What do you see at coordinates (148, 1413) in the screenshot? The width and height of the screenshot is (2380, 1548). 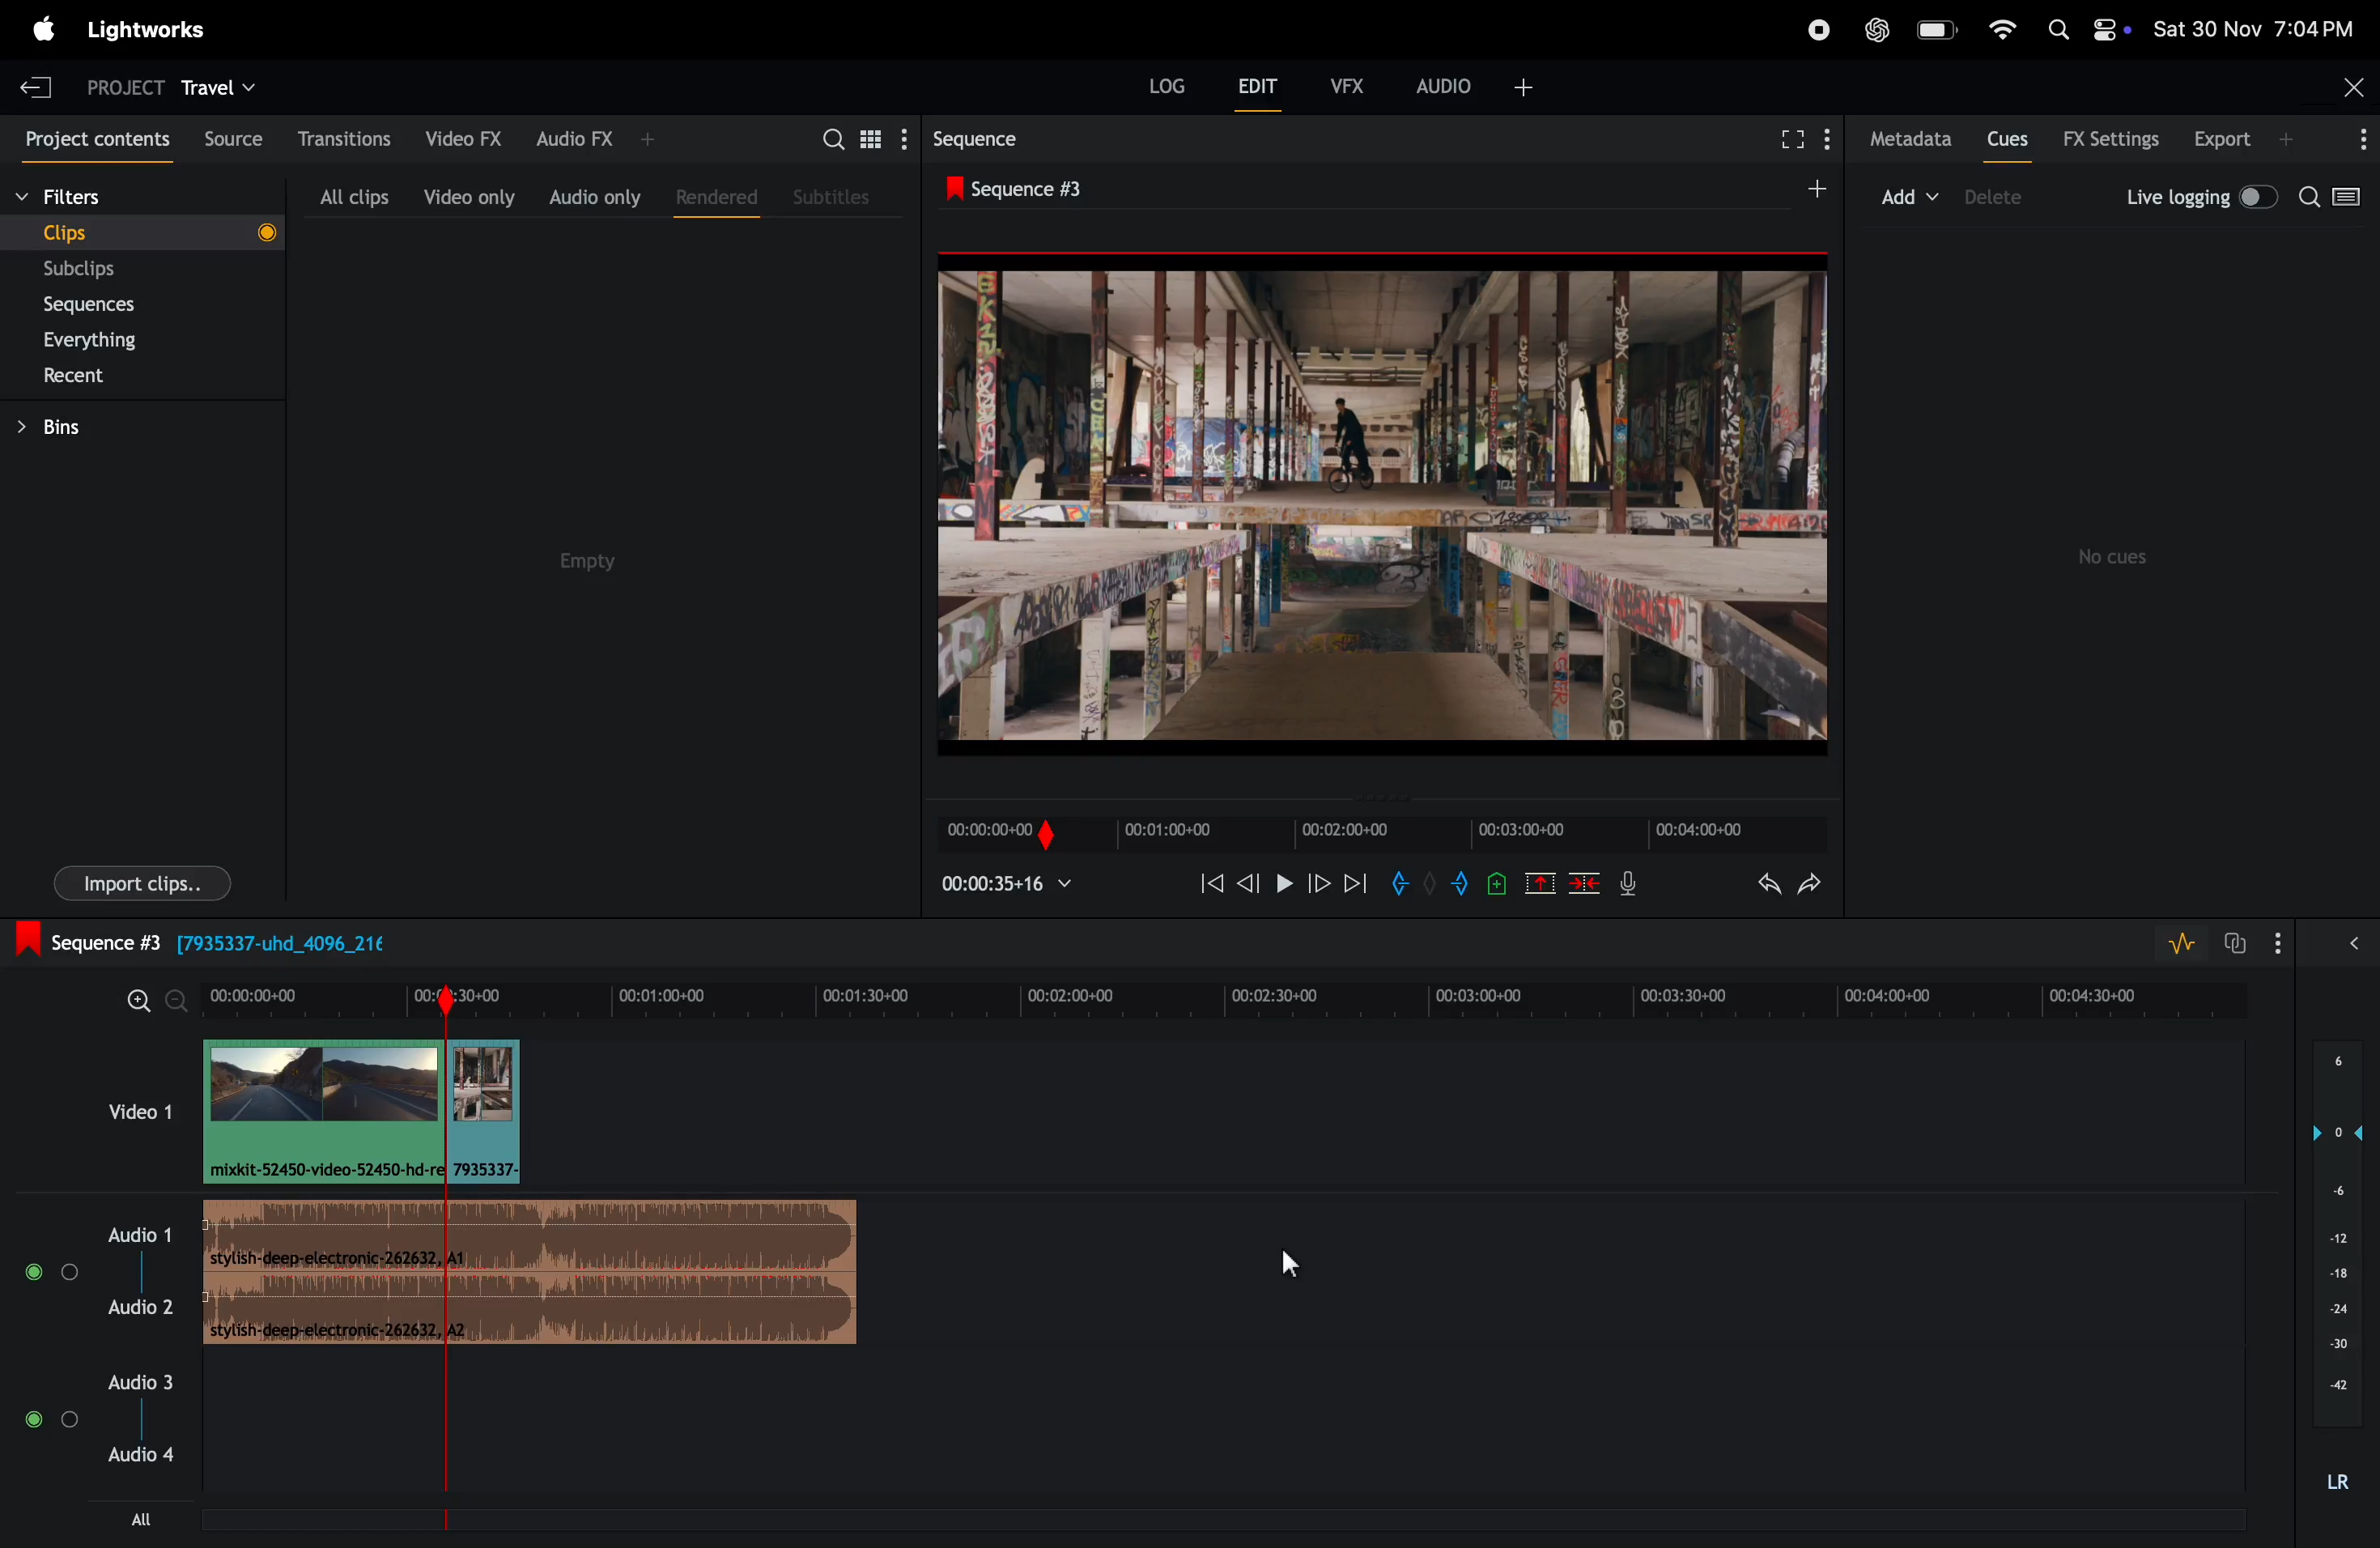 I see `Audio 3 -- Audio 4` at bounding box center [148, 1413].